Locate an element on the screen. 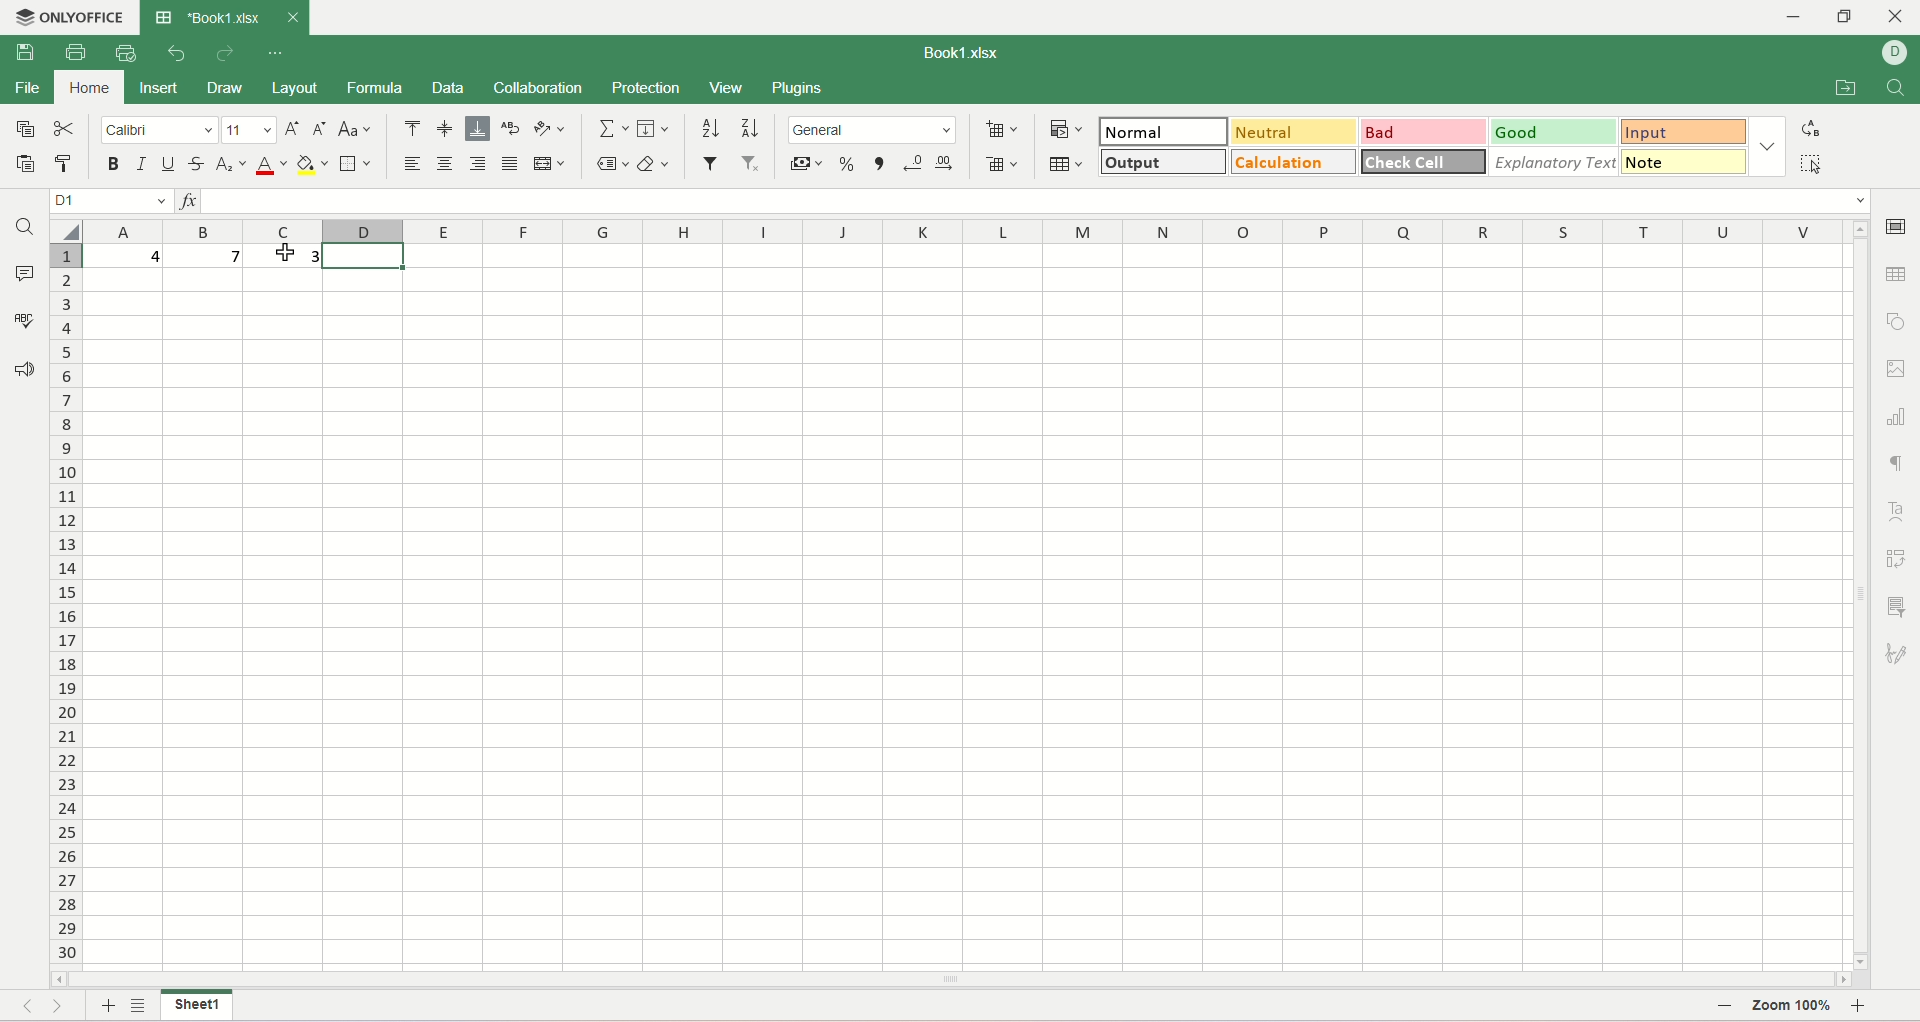  find is located at coordinates (1898, 88).